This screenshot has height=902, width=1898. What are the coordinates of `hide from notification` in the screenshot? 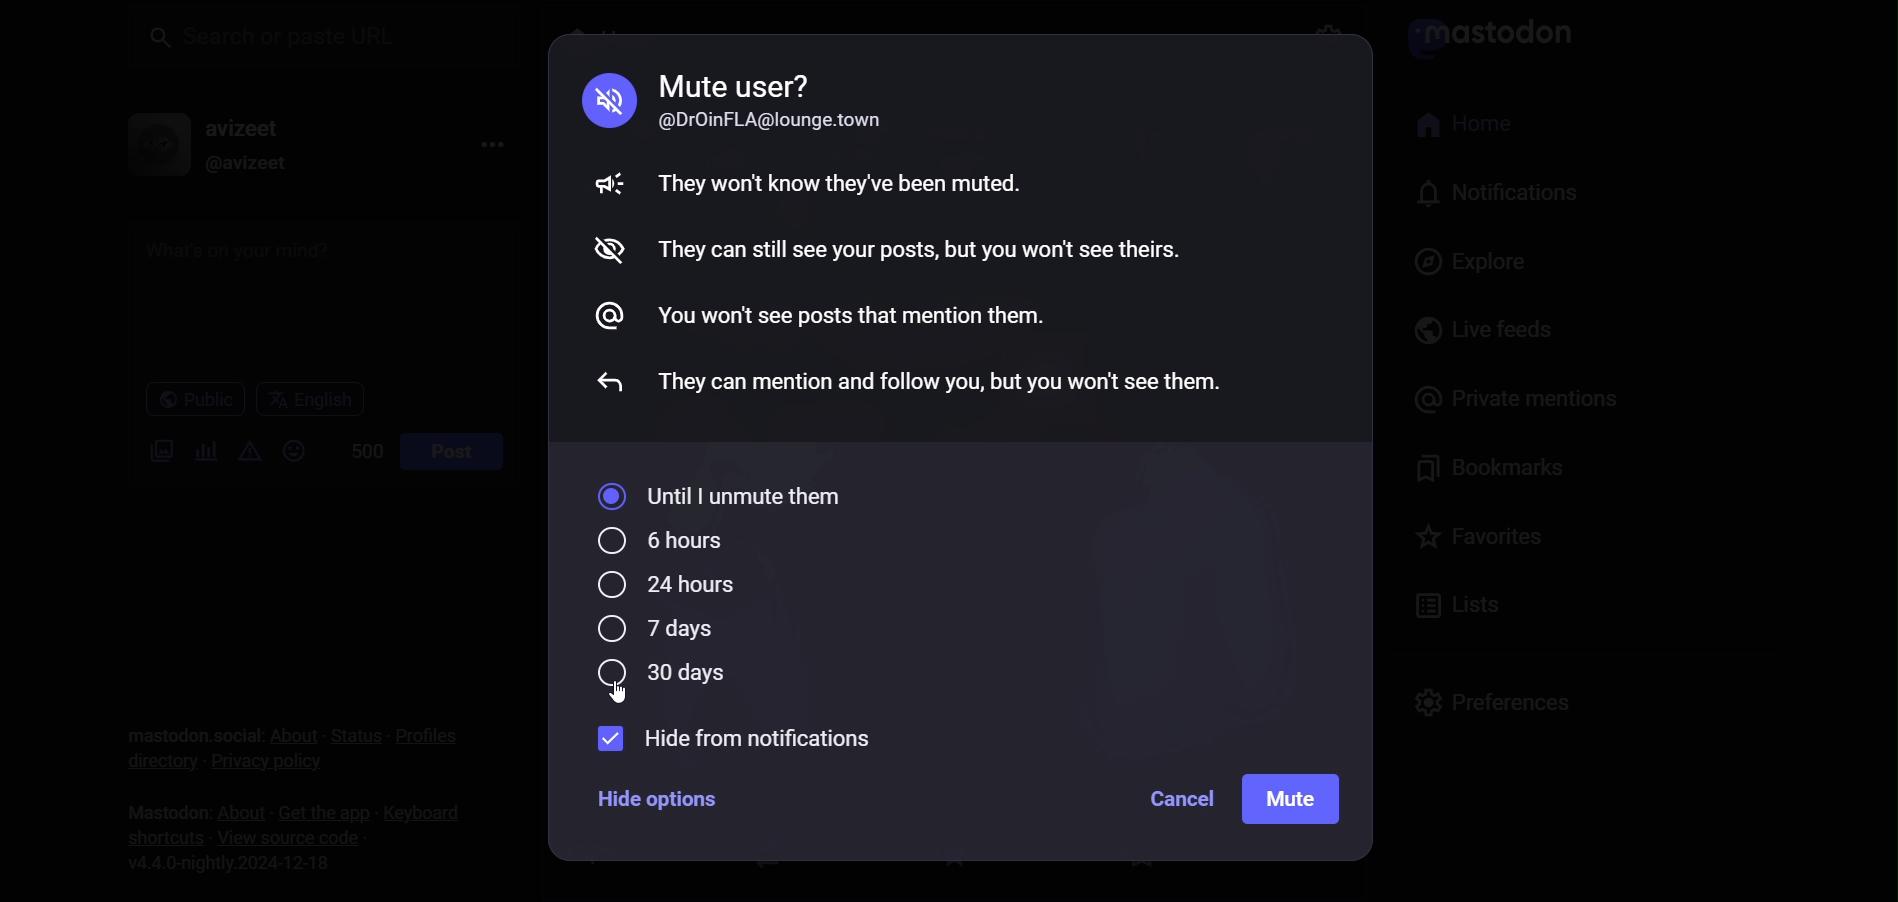 It's located at (747, 740).